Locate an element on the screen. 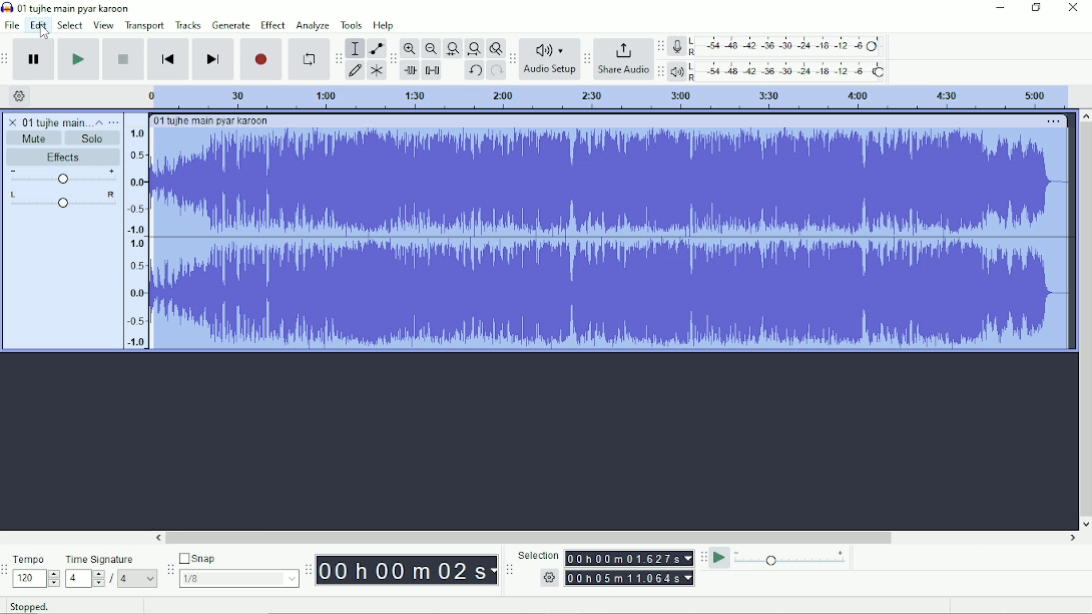 Image resolution: width=1092 pixels, height=614 pixels. Play-at-speed is located at coordinates (720, 558).